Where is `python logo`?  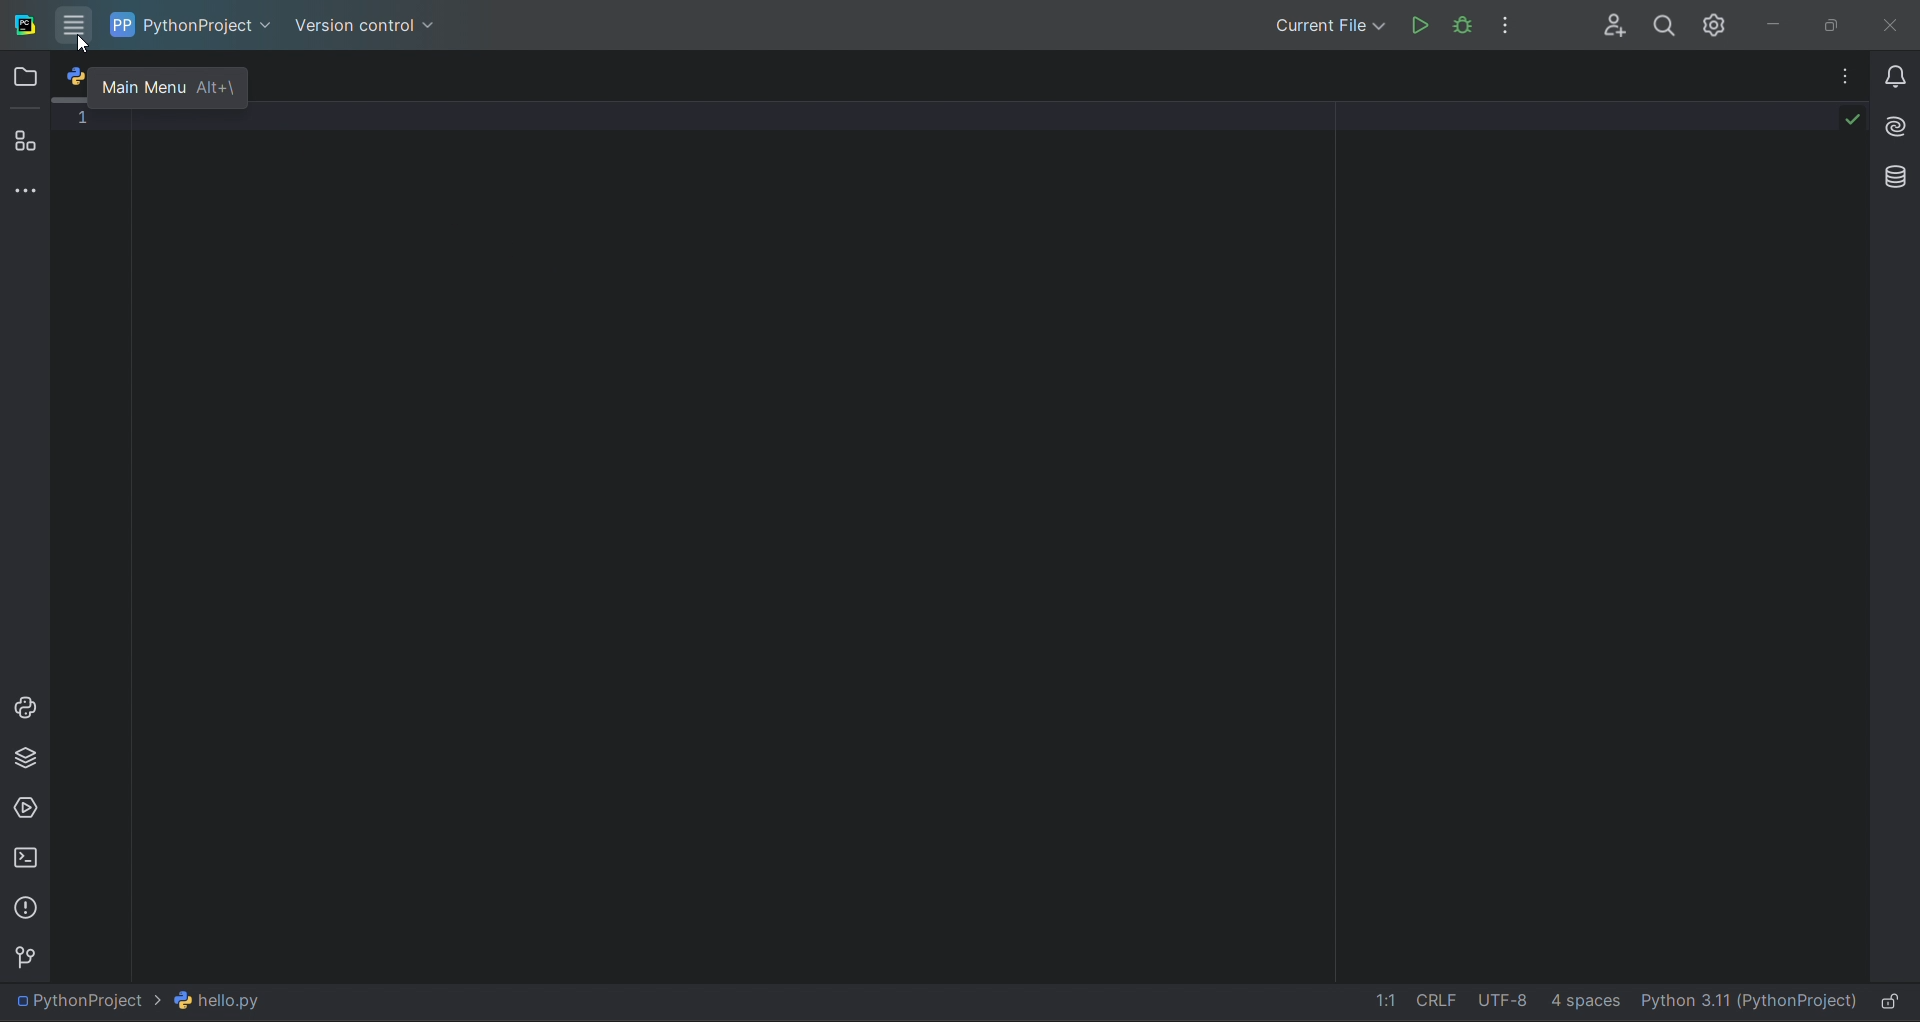
python logo is located at coordinates (76, 74).